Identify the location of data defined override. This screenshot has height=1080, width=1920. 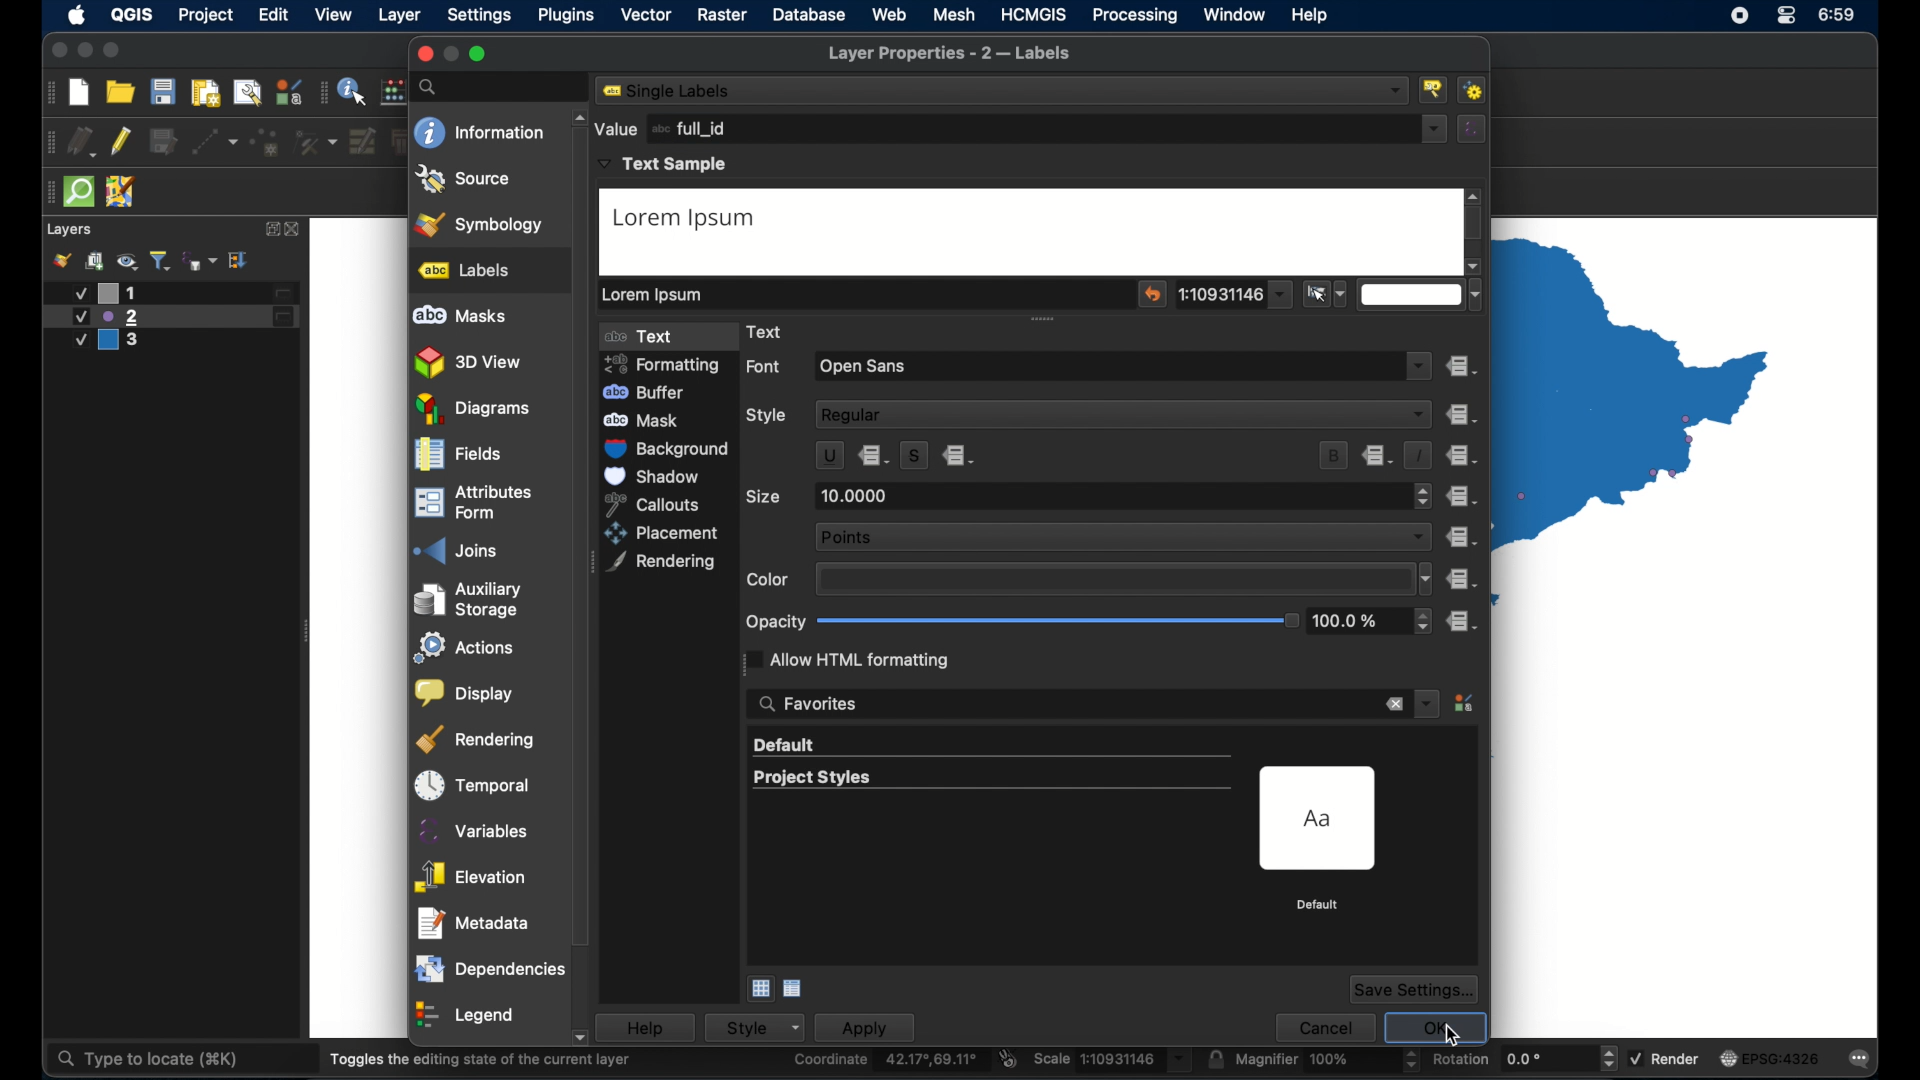
(1461, 496).